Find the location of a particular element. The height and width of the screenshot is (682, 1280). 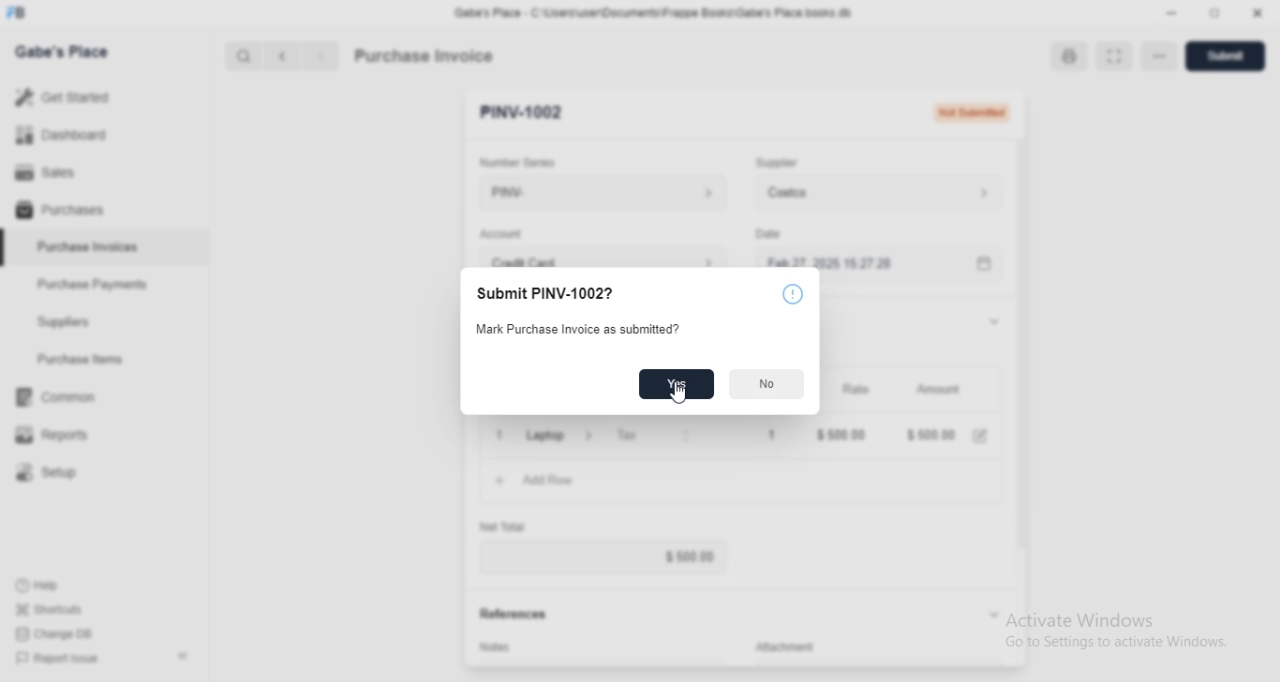

$ 500.00 is located at coordinates (930, 435).